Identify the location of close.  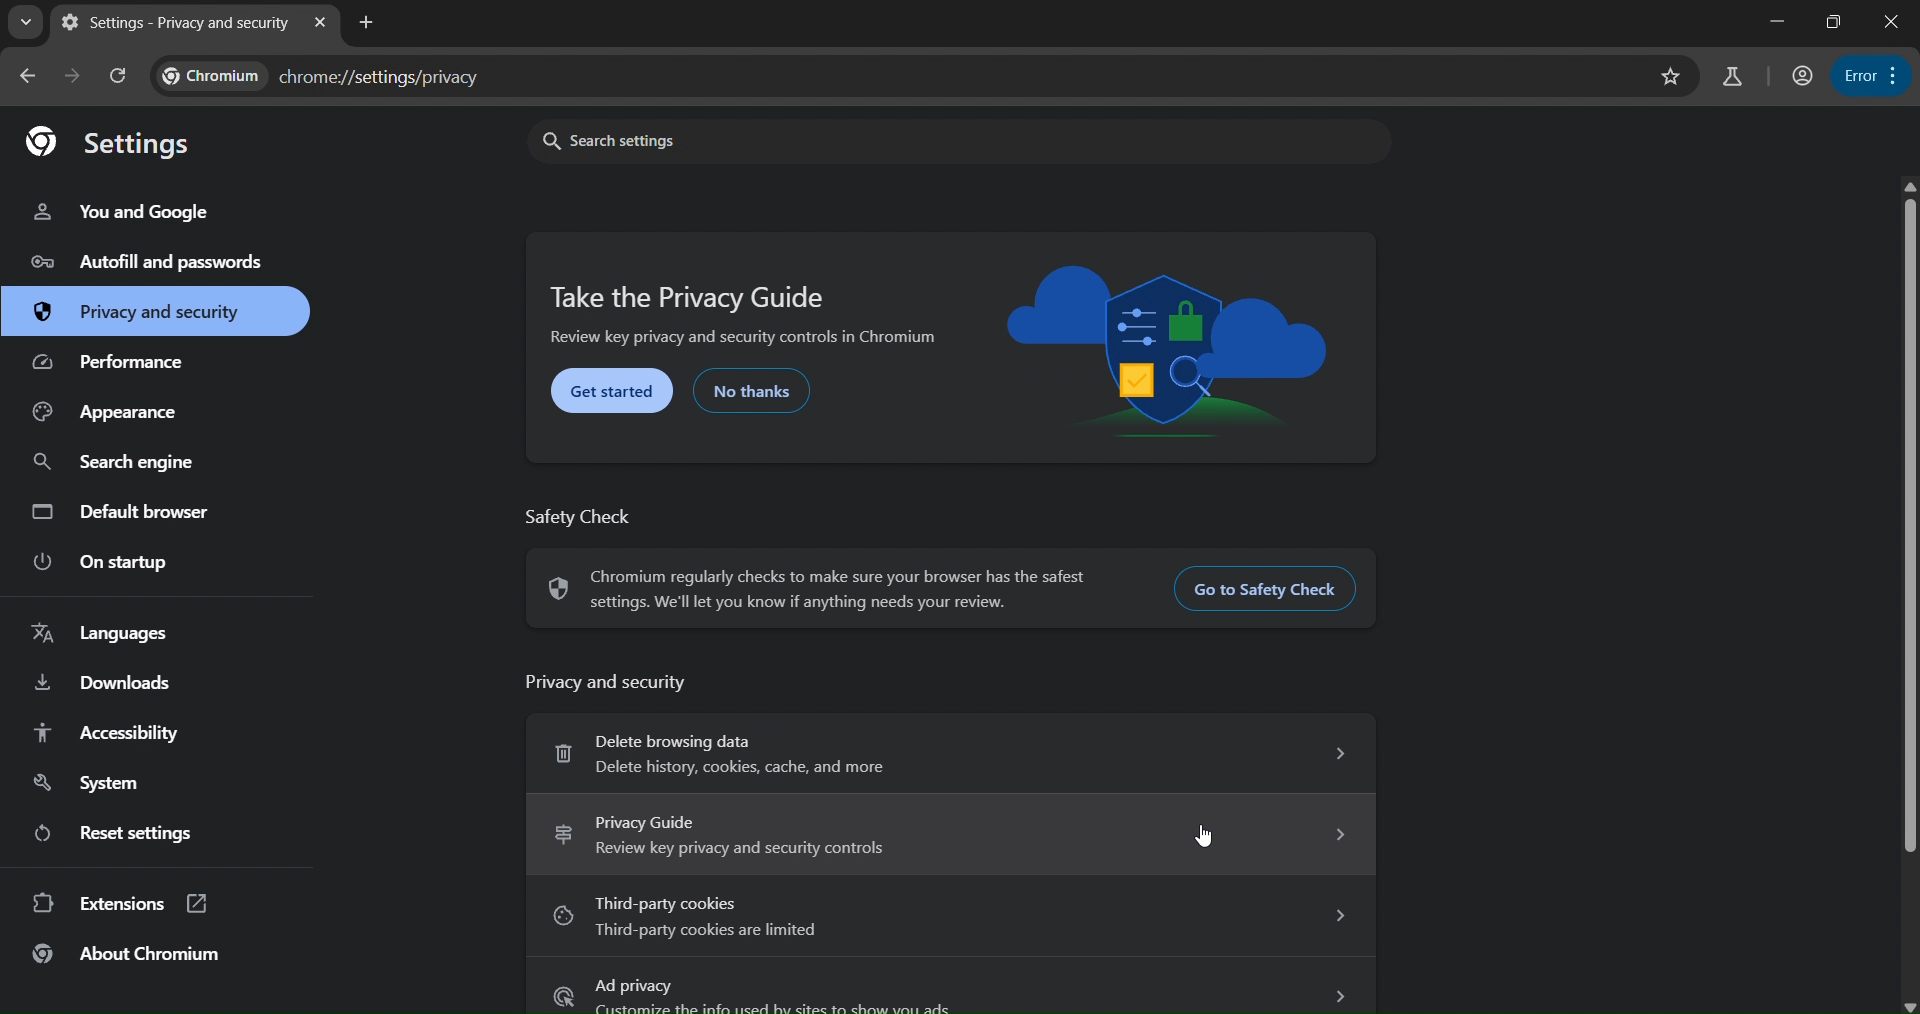
(1895, 22).